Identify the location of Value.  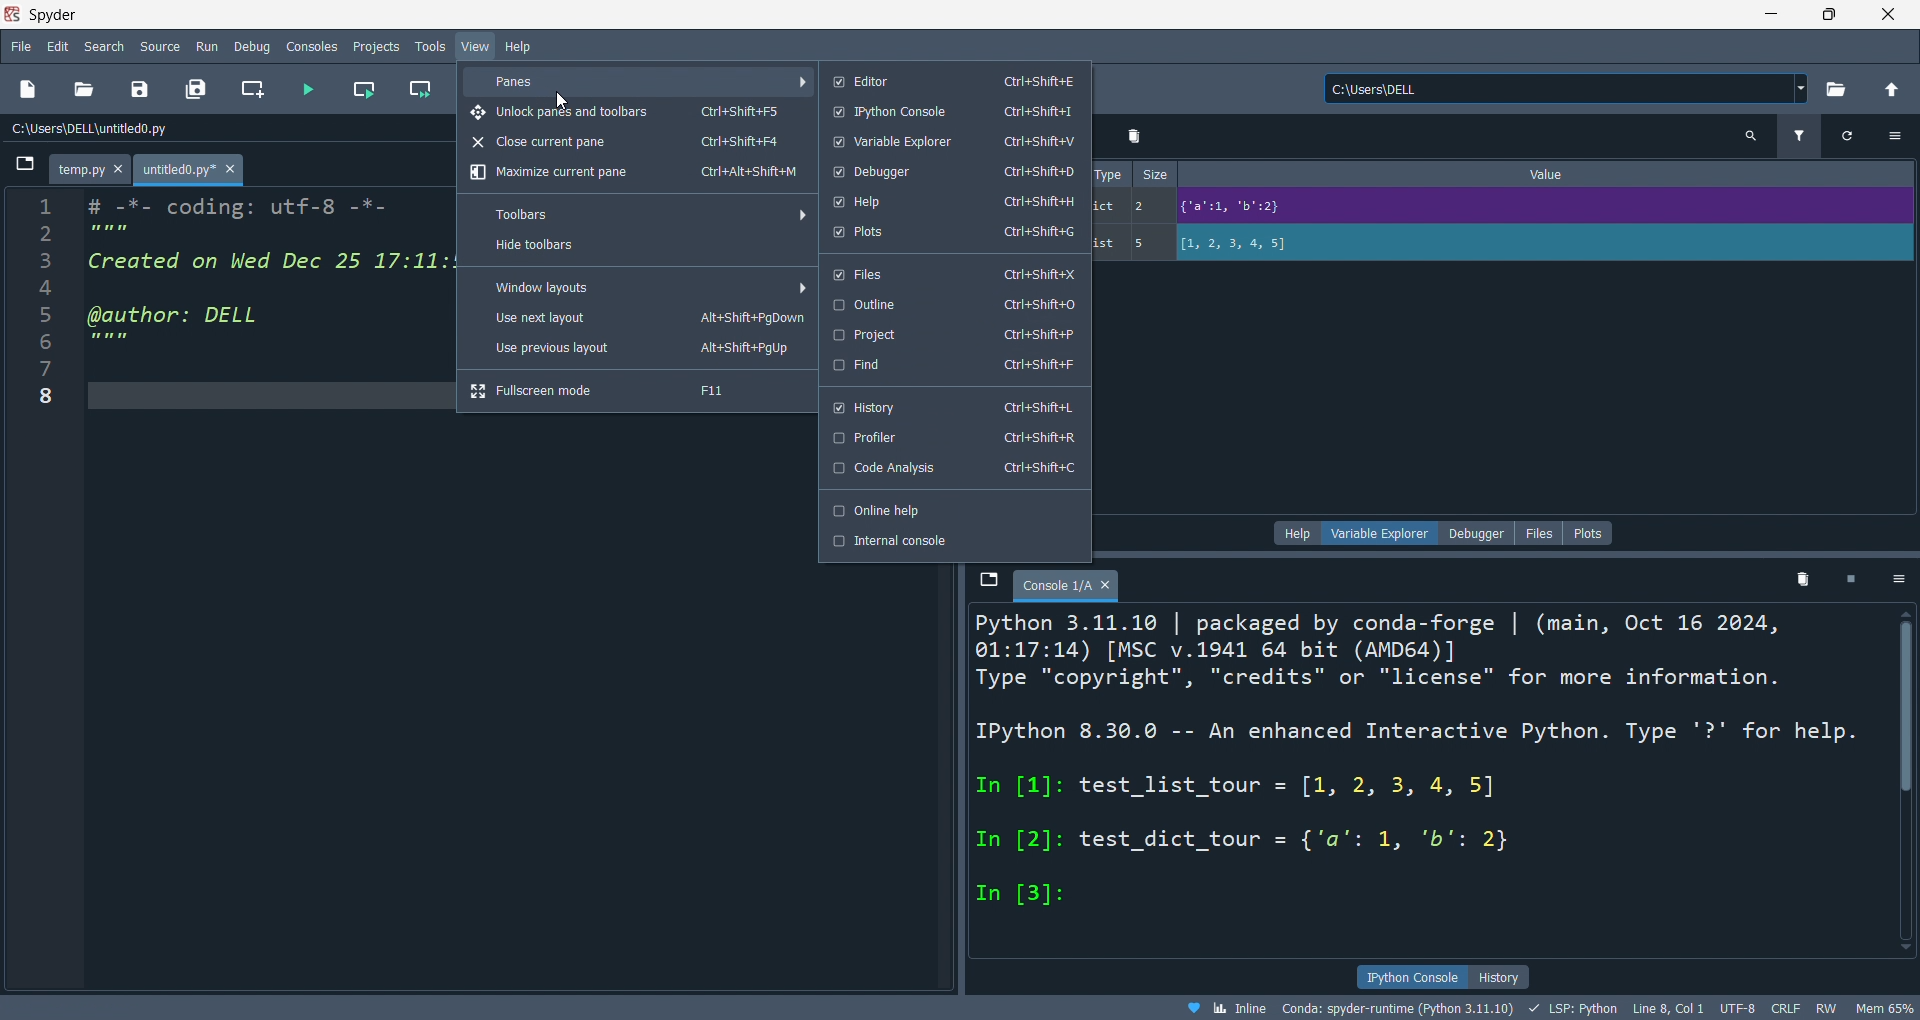
(1549, 211).